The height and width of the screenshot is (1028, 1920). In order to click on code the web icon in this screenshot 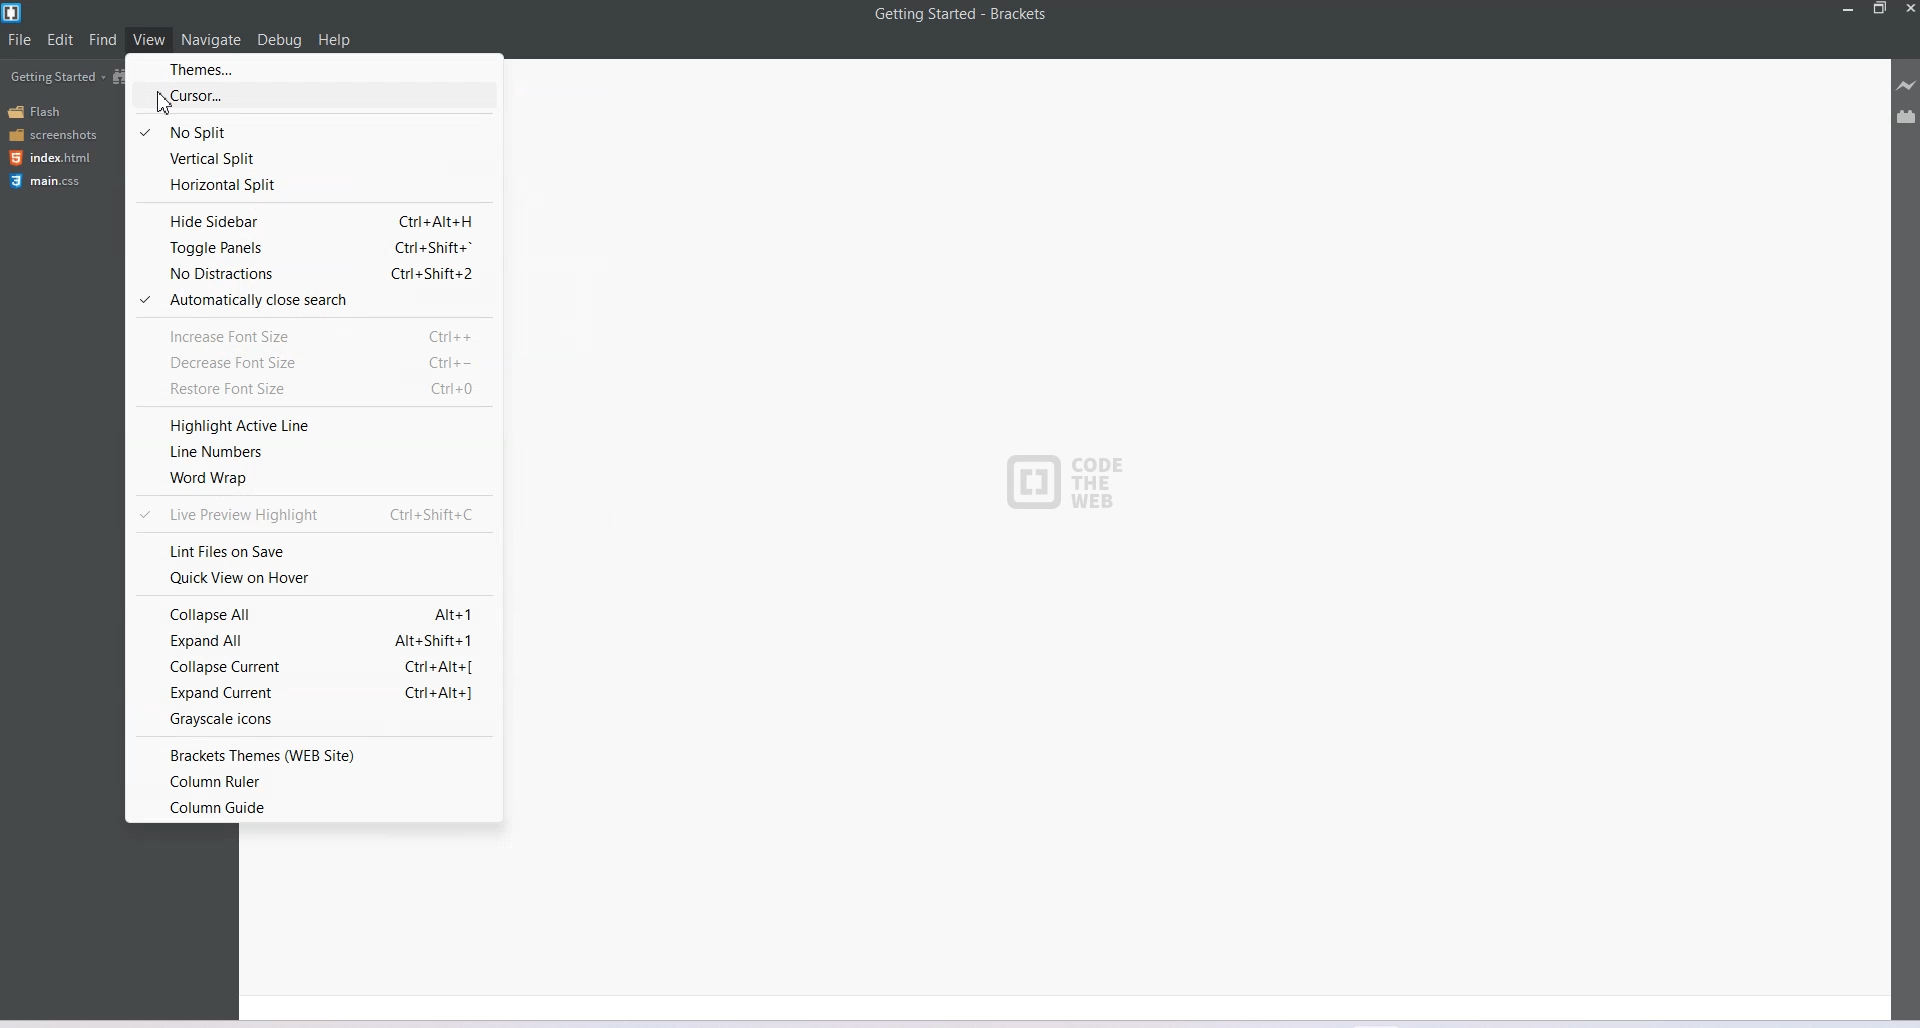, I will do `click(1075, 486)`.